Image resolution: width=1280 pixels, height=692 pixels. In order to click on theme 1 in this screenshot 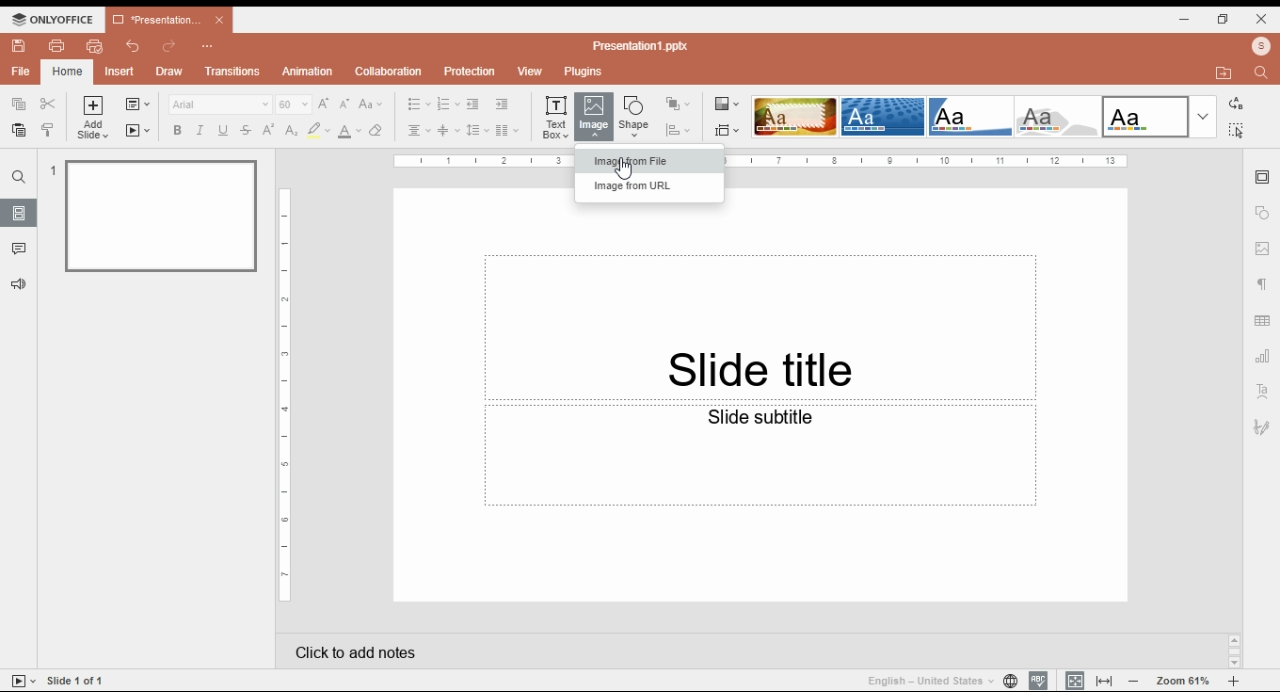, I will do `click(793, 117)`.